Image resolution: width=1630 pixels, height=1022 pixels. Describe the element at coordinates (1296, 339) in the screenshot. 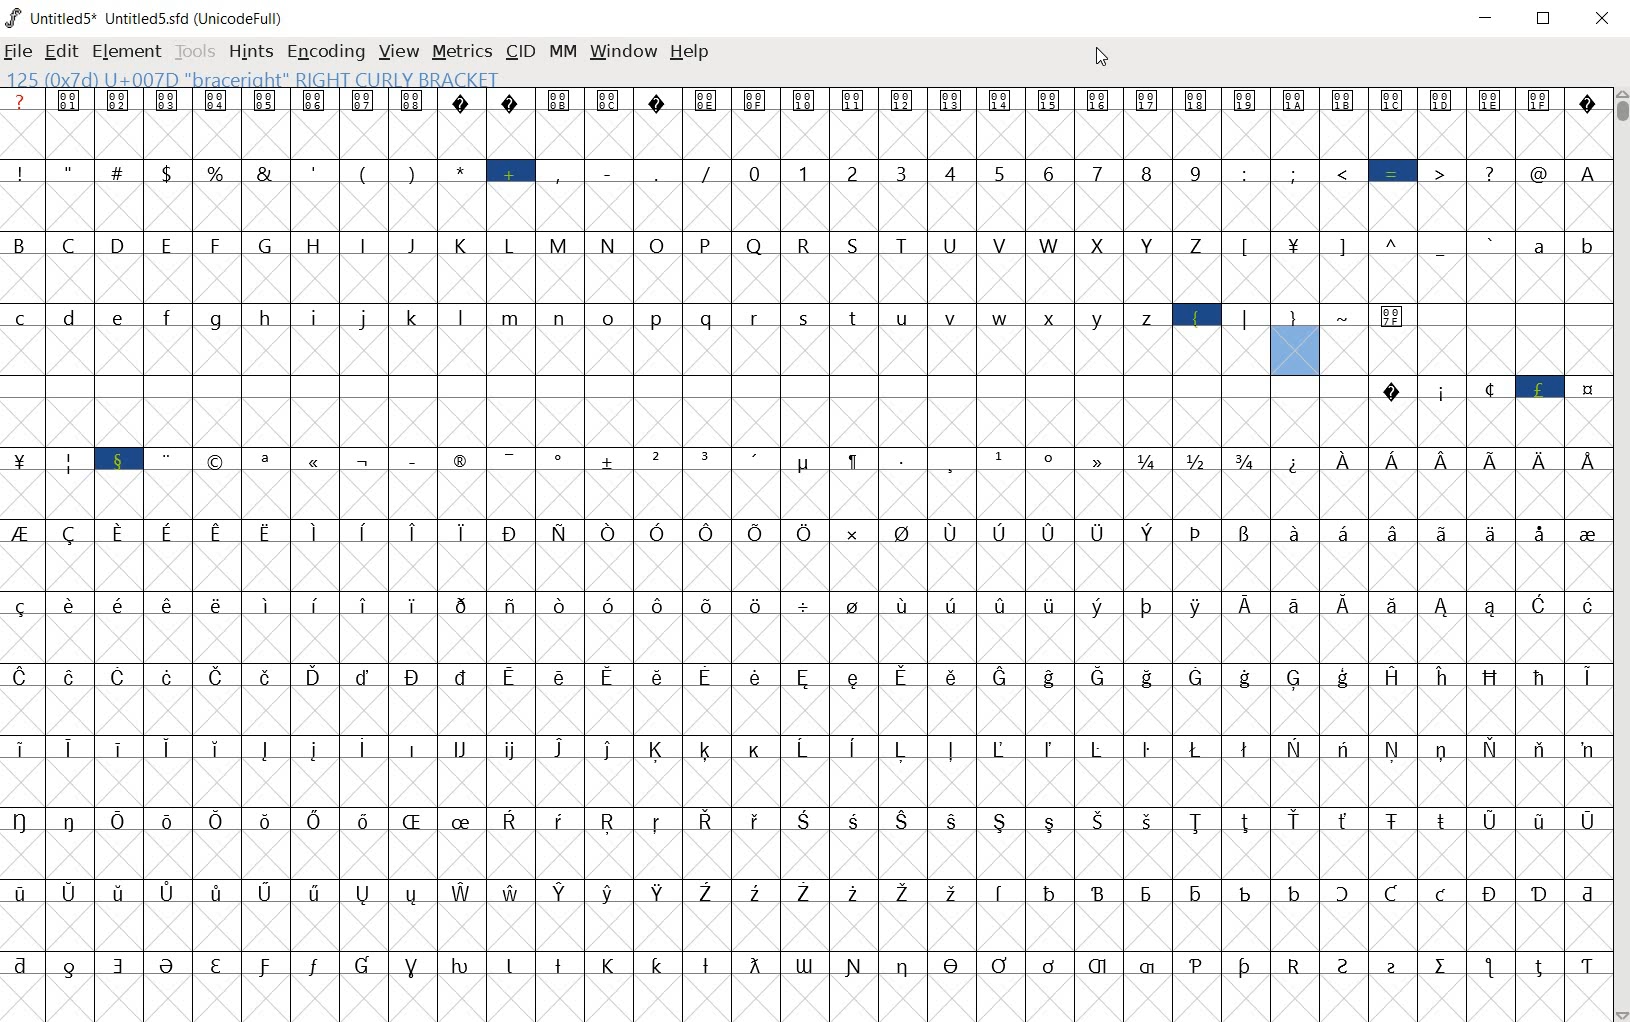

I see `125 (0X7b) U+007D "braceright" RIGHT CURLY BRACKET` at that location.